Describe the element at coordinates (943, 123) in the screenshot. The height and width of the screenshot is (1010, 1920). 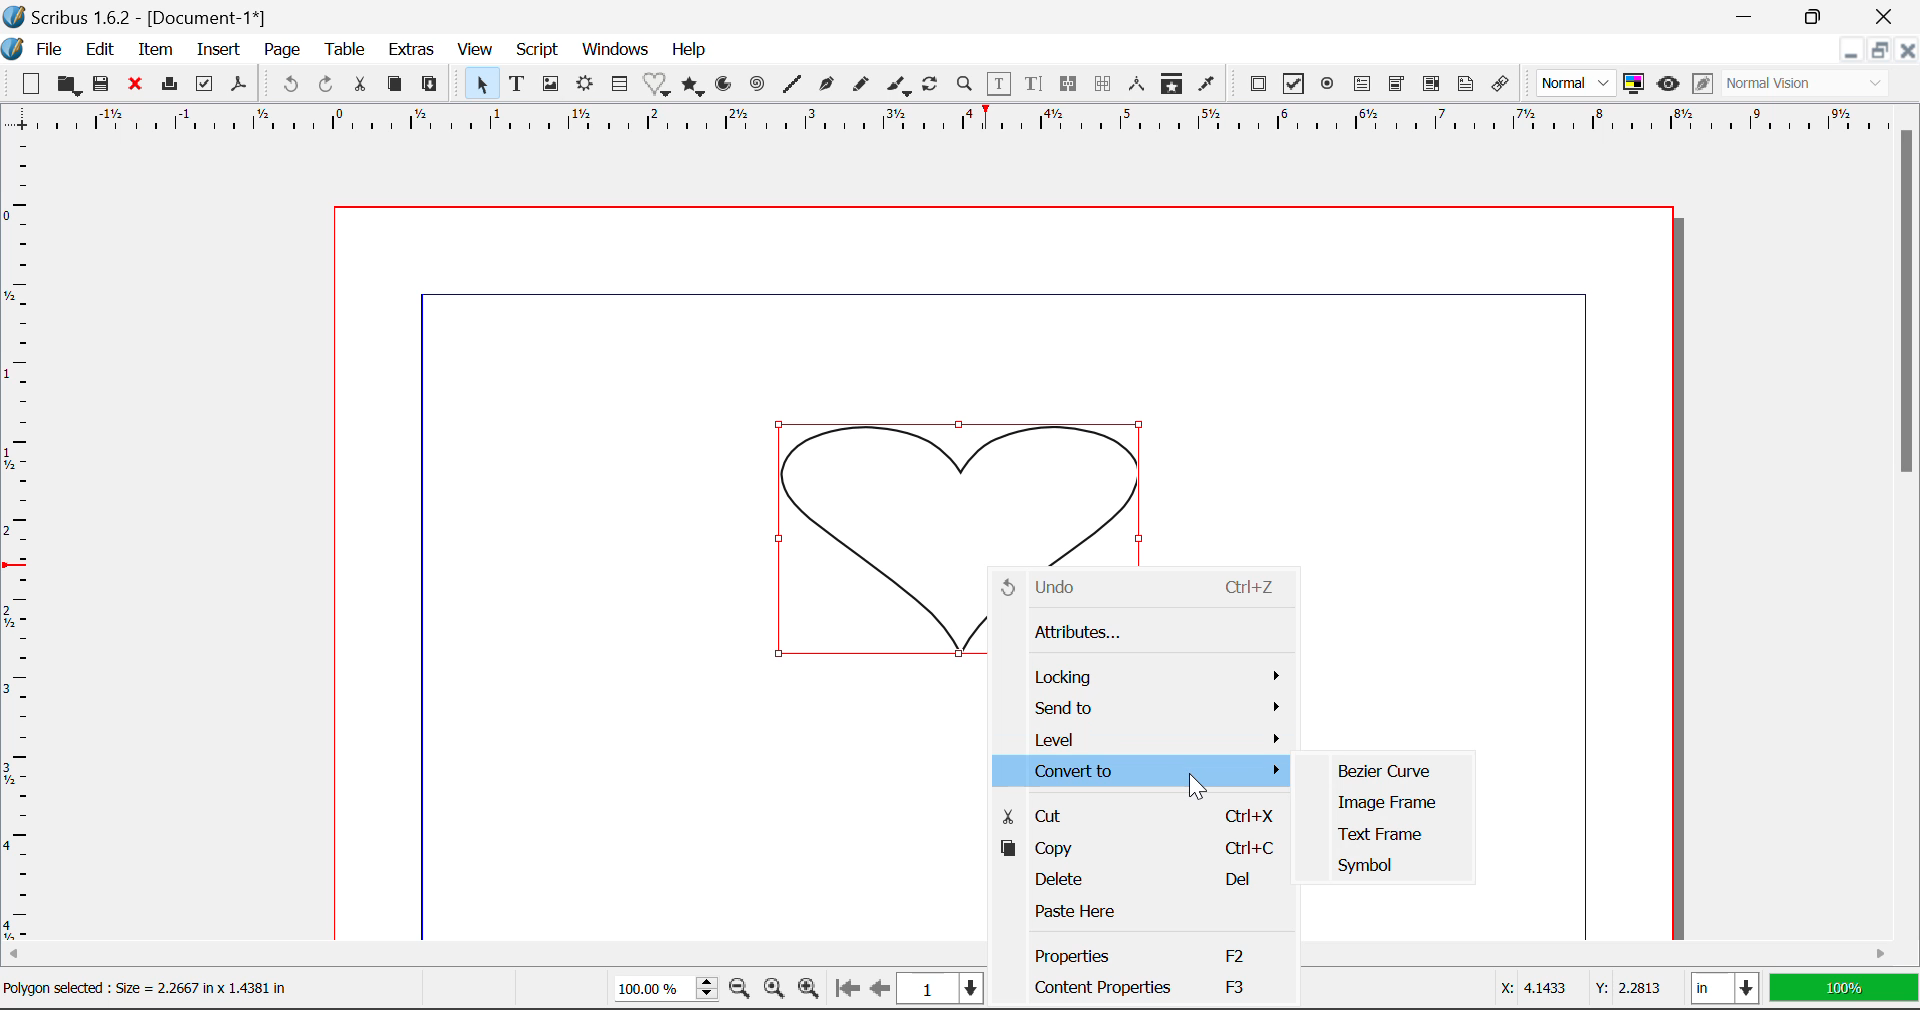
I see `Vertical Page Margins` at that location.